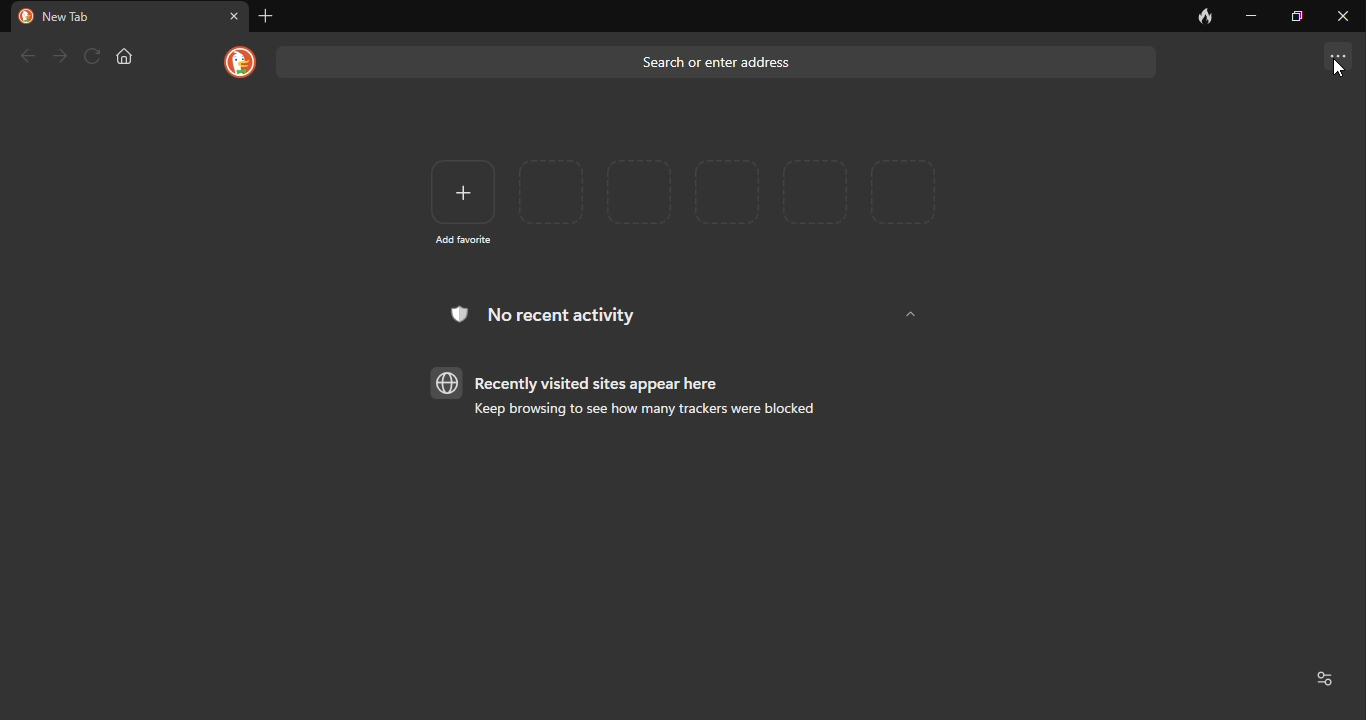  I want to click on new tab and more, so click(1340, 51).